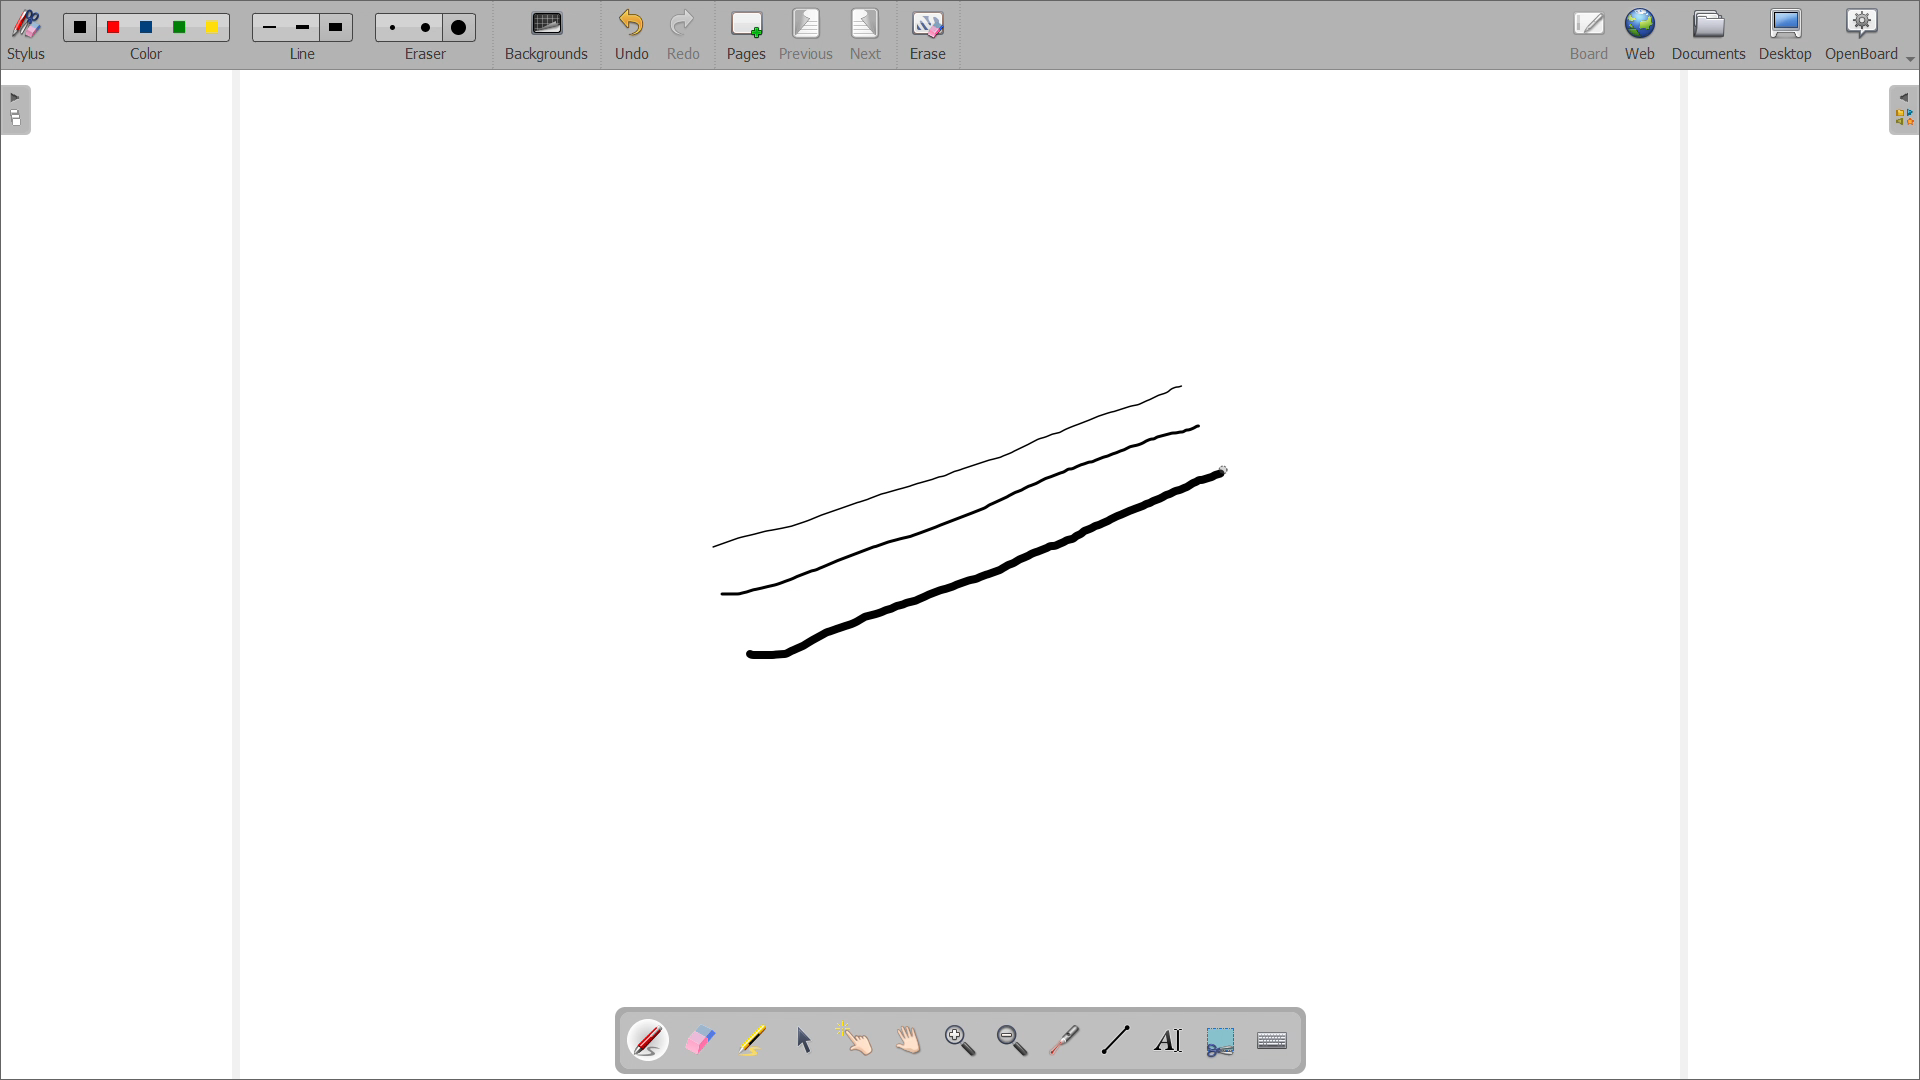 Image resolution: width=1920 pixels, height=1080 pixels. I want to click on open folder view, so click(1903, 110).